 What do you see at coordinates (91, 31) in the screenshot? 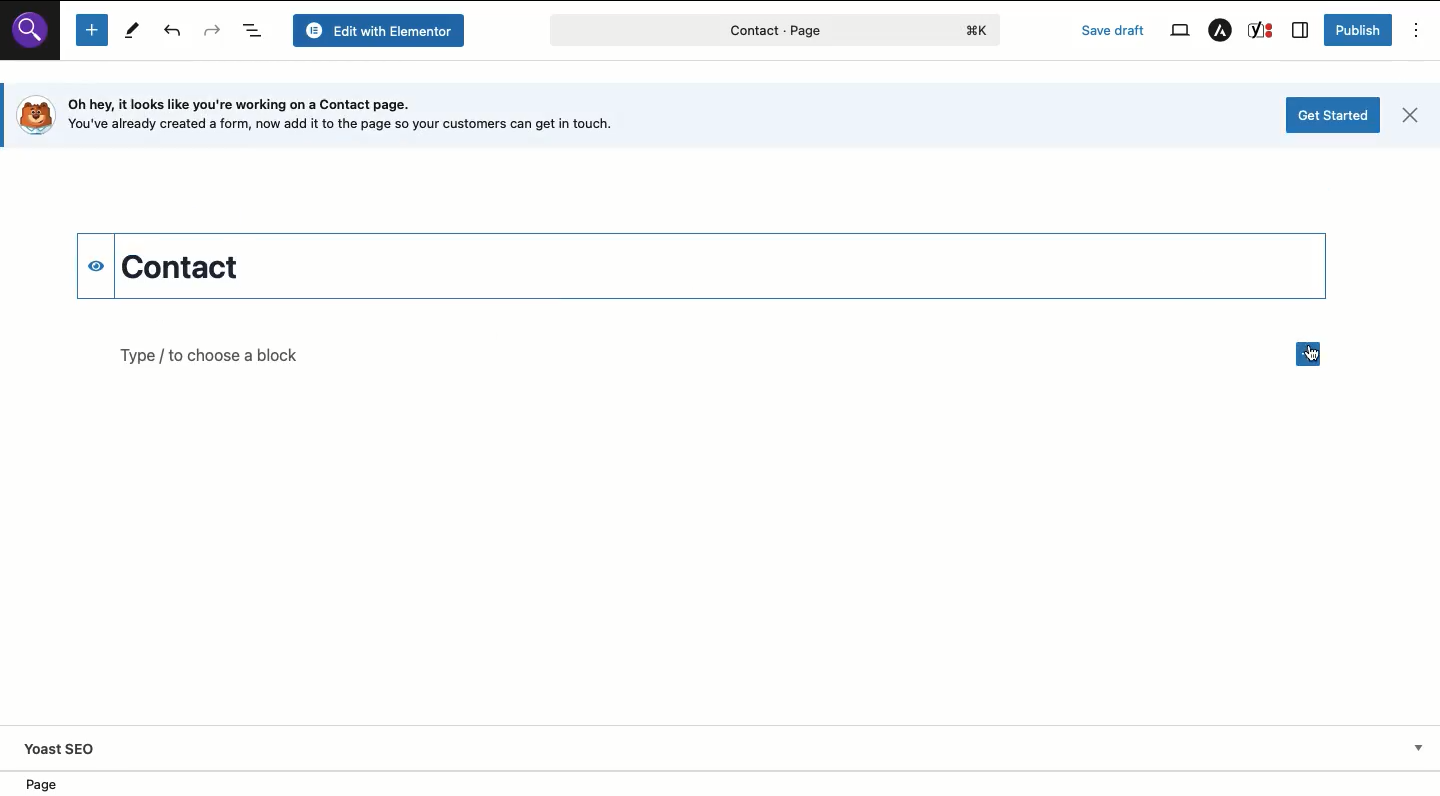
I see `Add new block` at bounding box center [91, 31].